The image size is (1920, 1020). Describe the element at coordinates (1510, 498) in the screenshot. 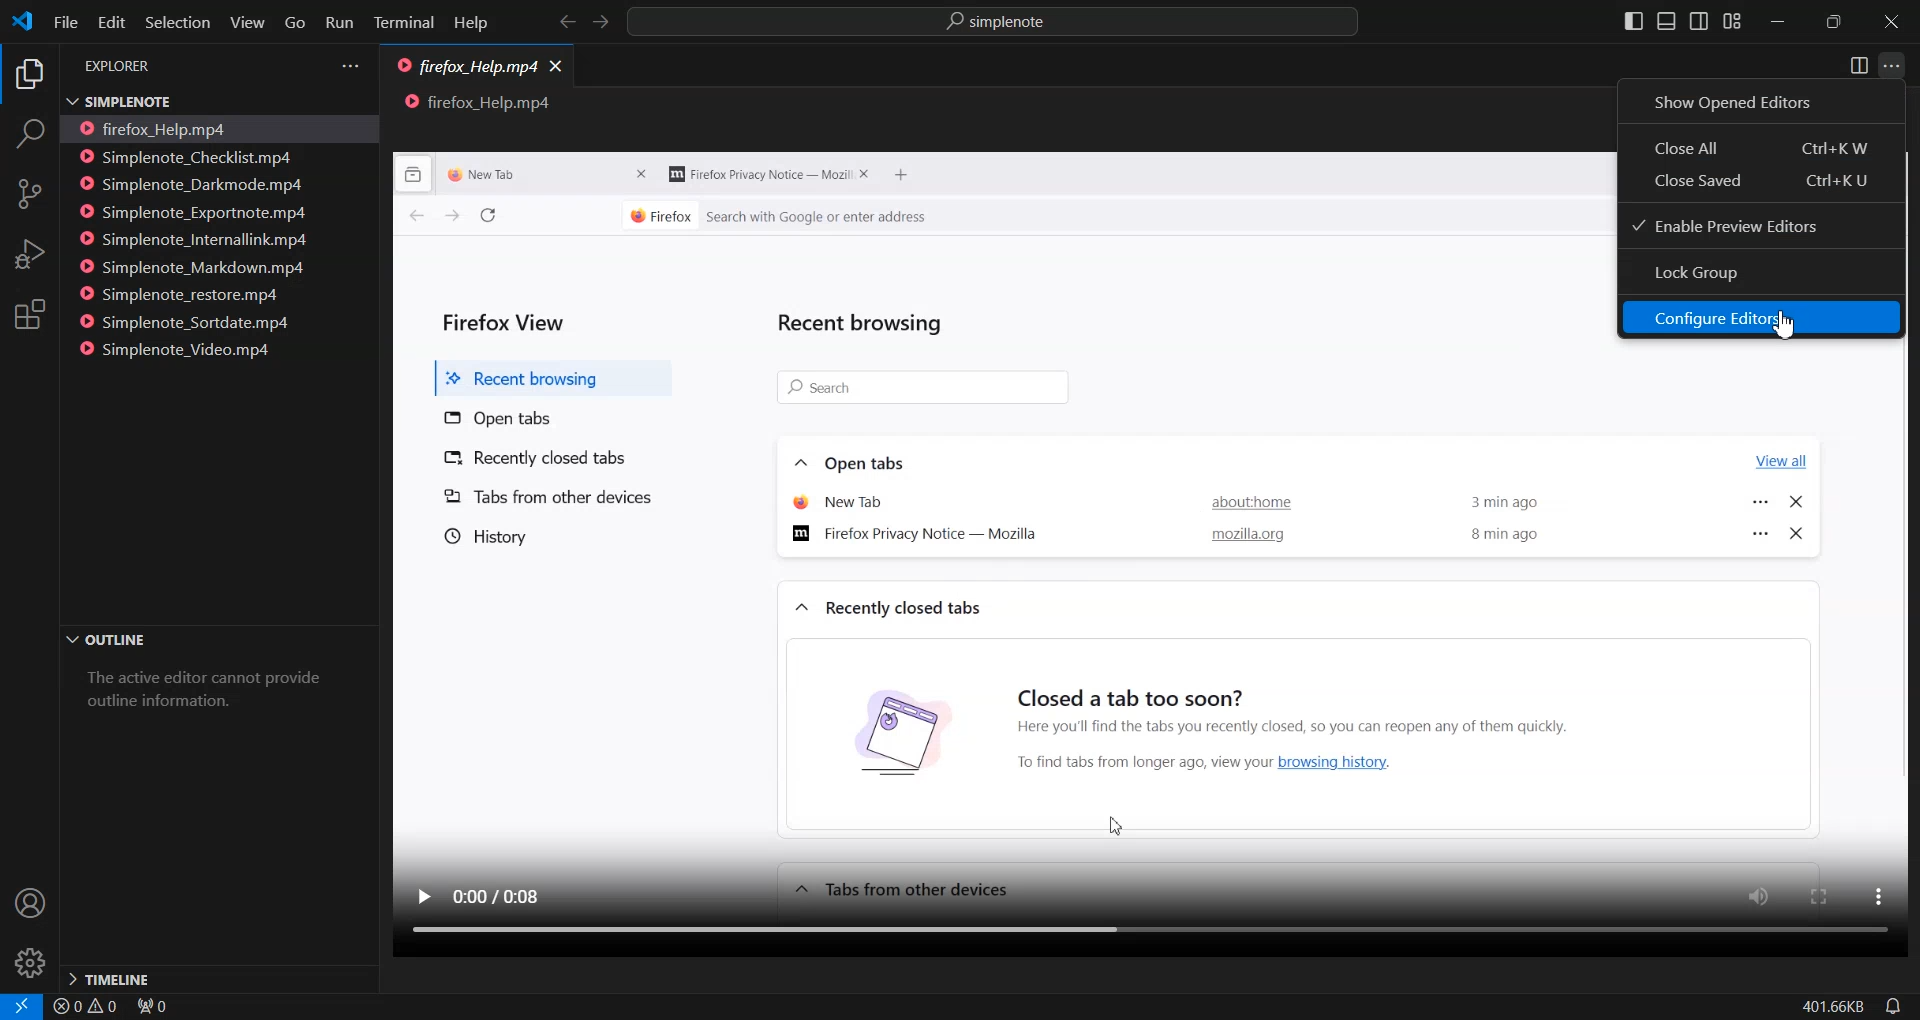

I see `3 min ago` at that location.